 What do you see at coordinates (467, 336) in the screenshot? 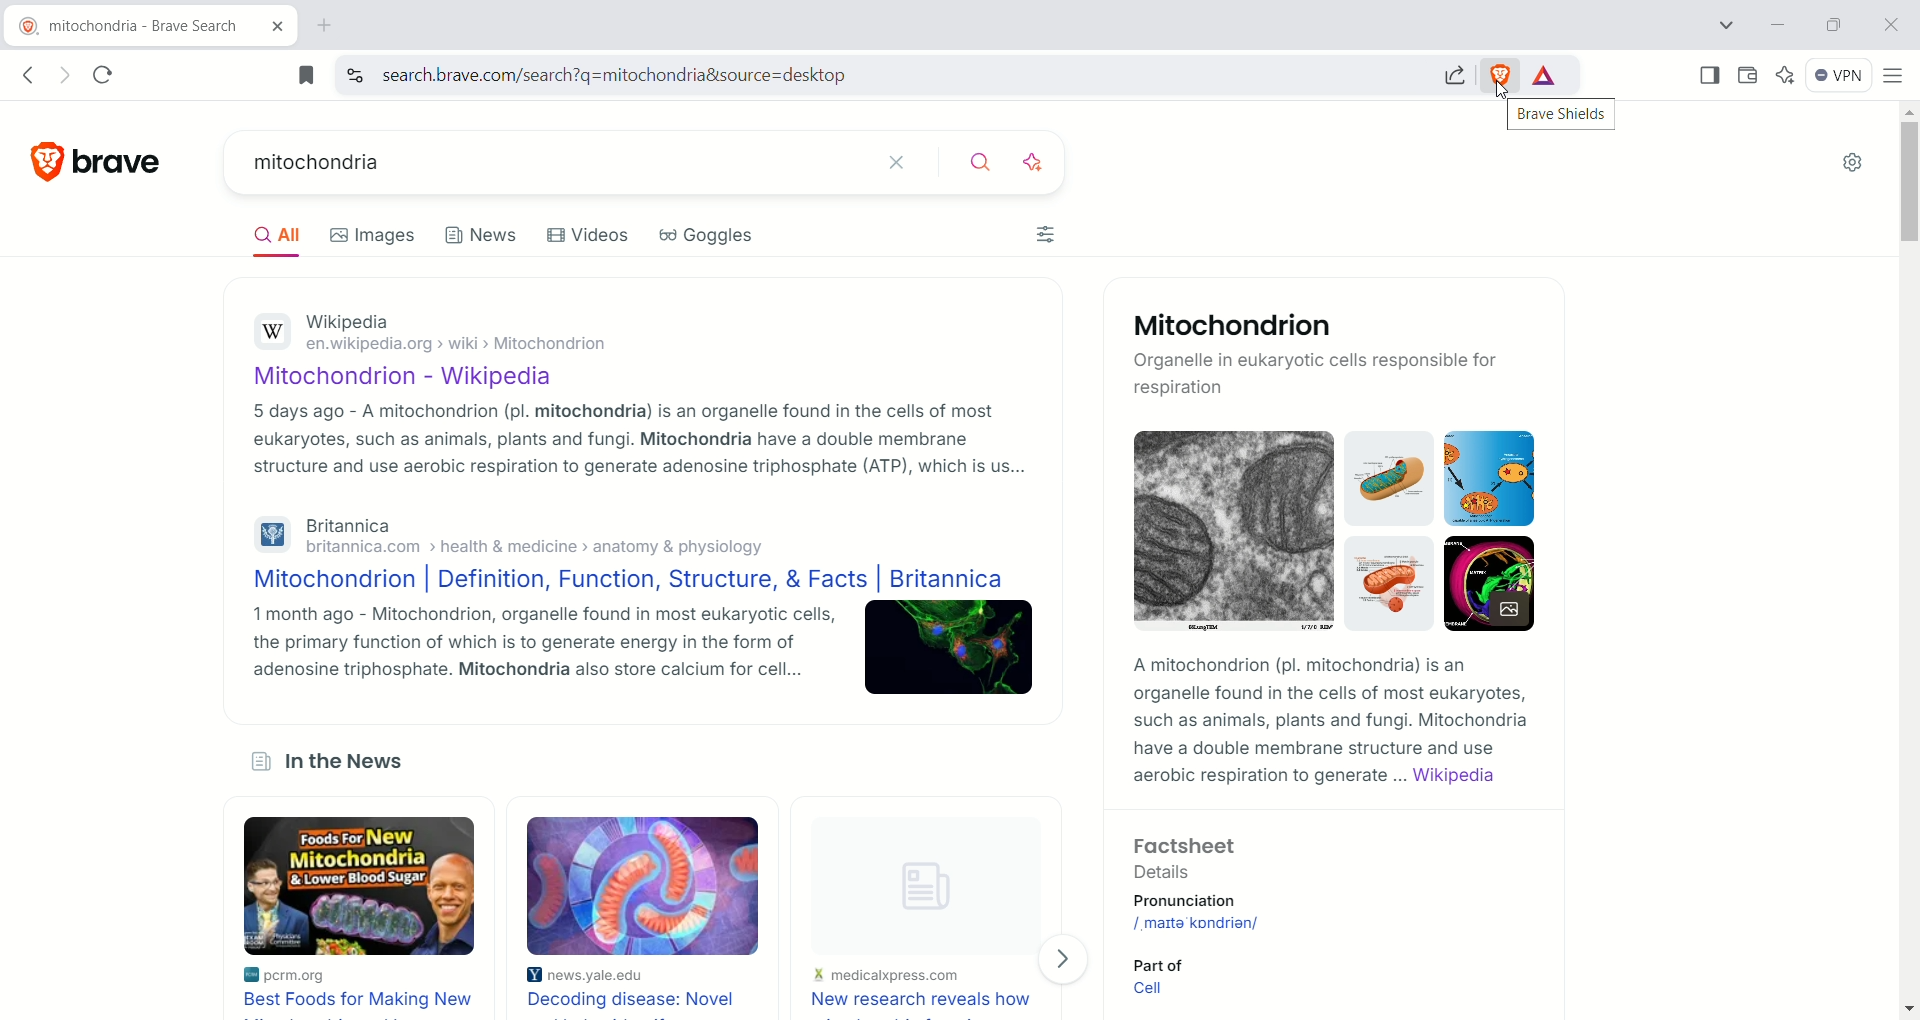
I see `Ww Wikipedia
en.wikipedia.org > wiki > Mitochondrion` at bounding box center [467, 336].